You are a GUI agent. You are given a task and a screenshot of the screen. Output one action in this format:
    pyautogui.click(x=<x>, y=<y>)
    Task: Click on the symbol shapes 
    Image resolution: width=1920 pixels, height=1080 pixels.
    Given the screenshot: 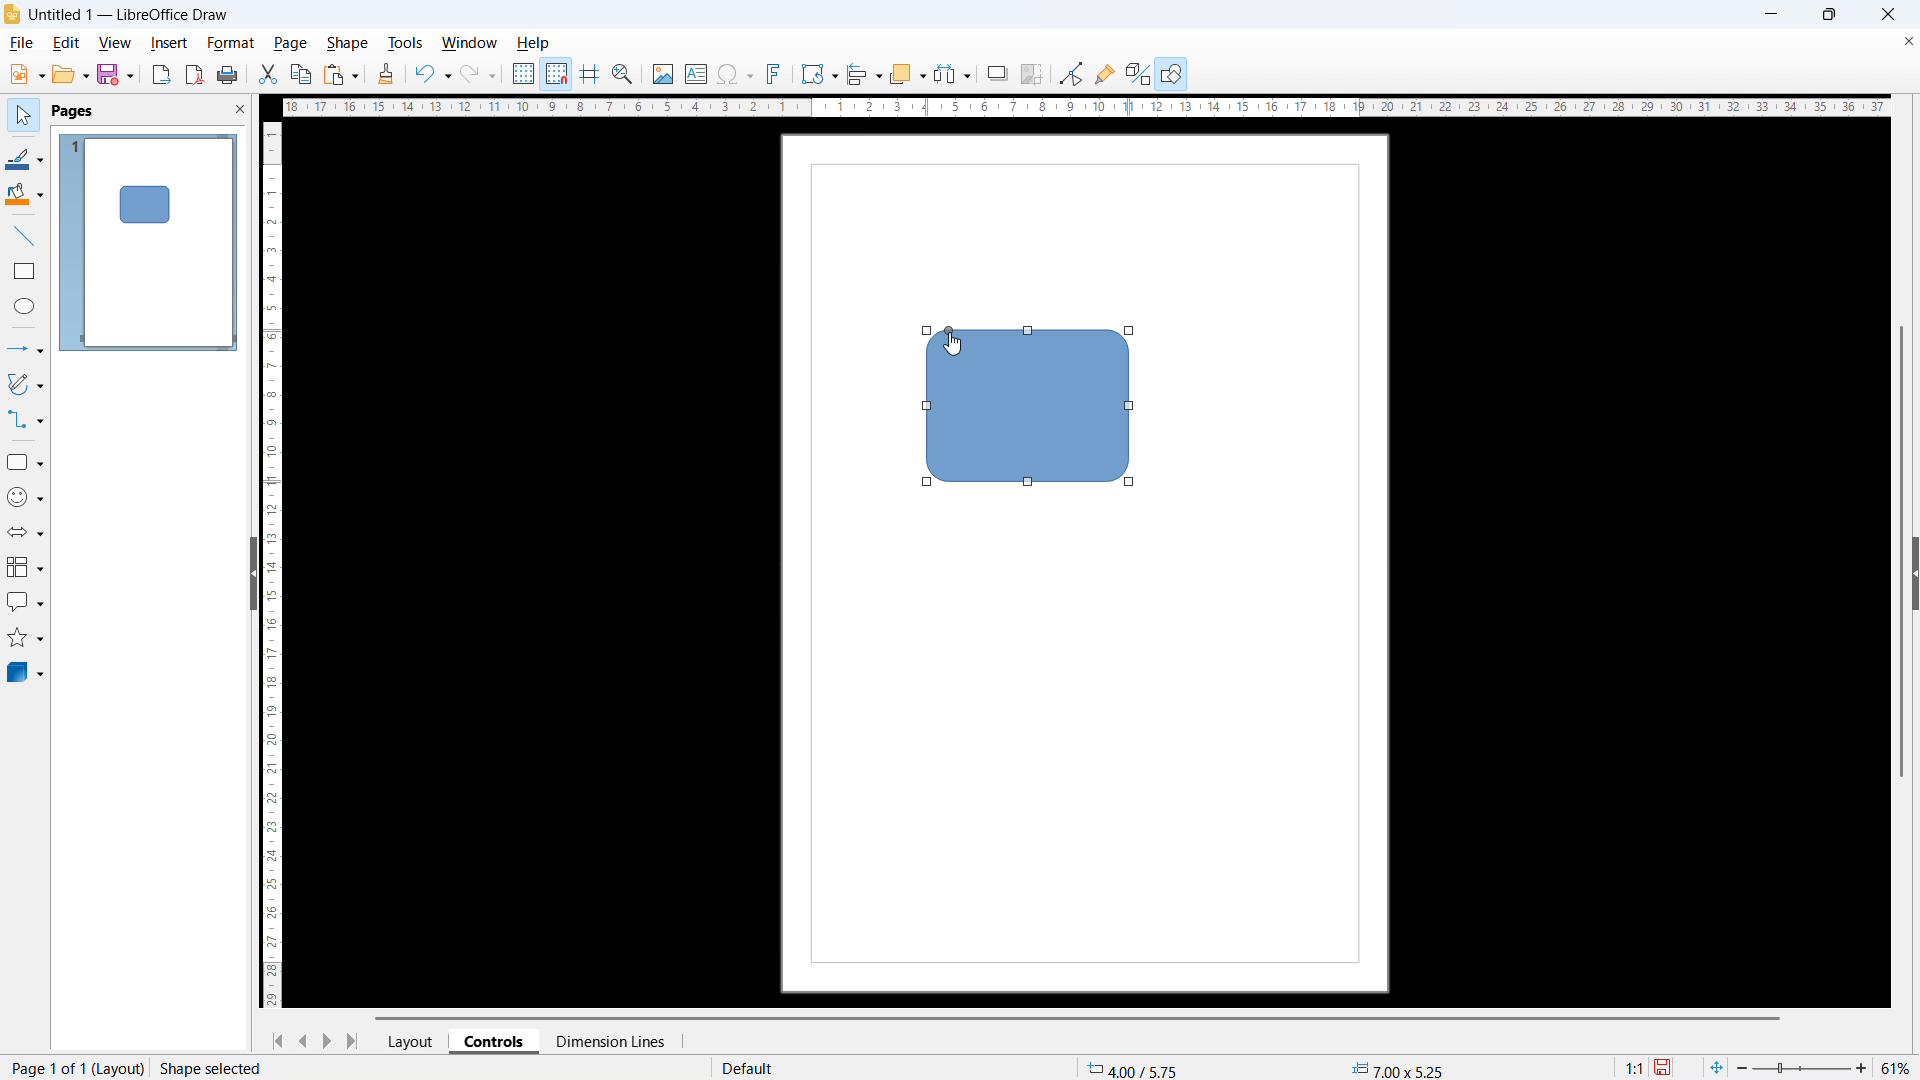 What is the action you would take?
    pyautogui.click(x=24, y=498)
    